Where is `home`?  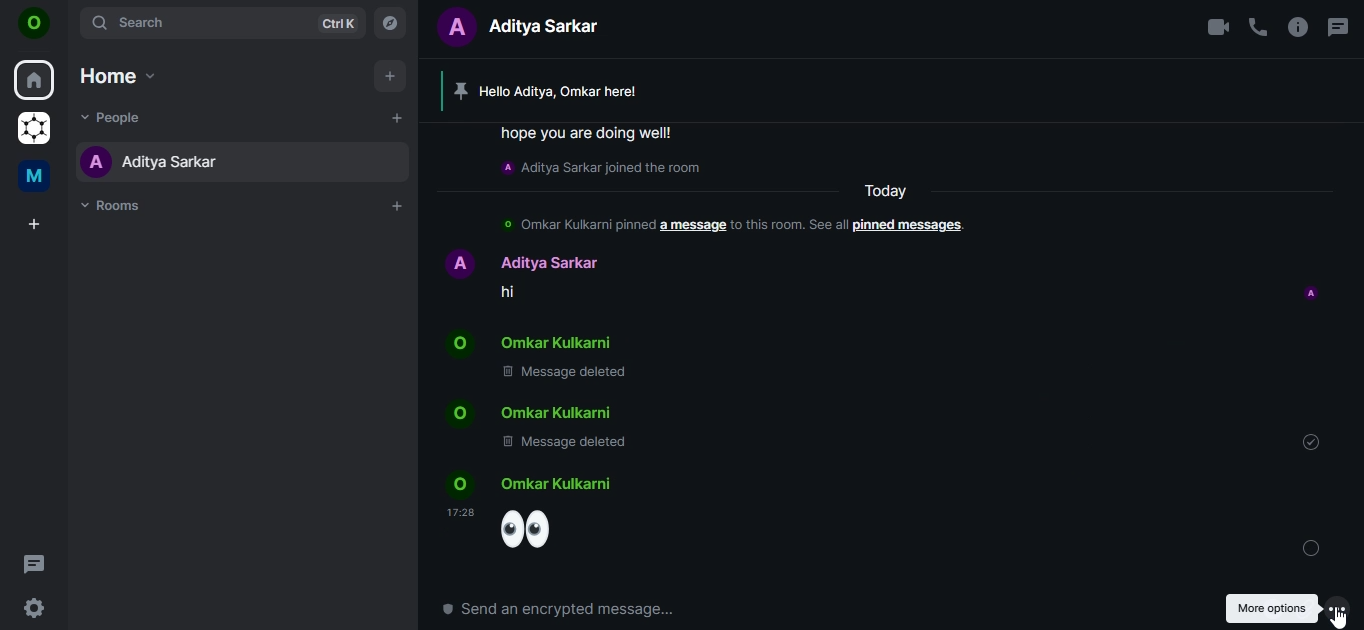 home is located at coordinates (118, 73).